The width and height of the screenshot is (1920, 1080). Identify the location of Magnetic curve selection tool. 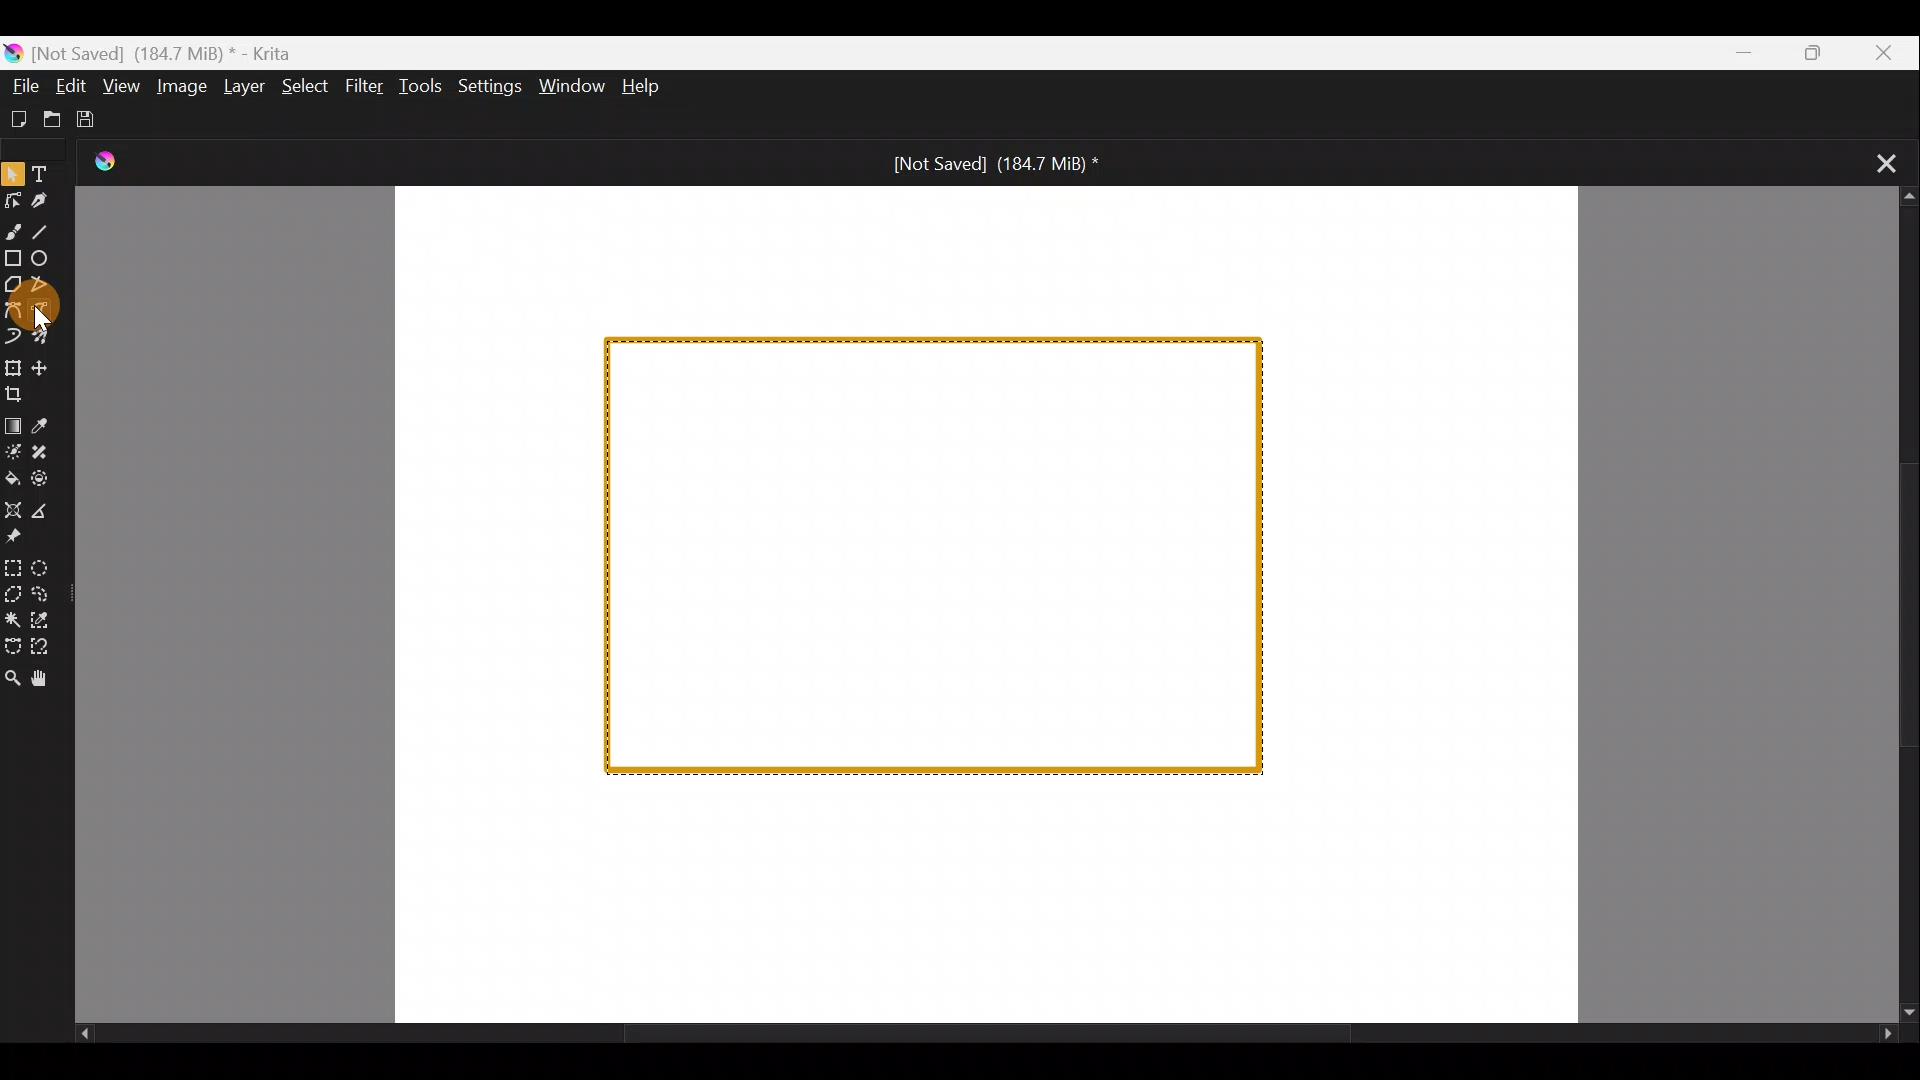
(46, 649).